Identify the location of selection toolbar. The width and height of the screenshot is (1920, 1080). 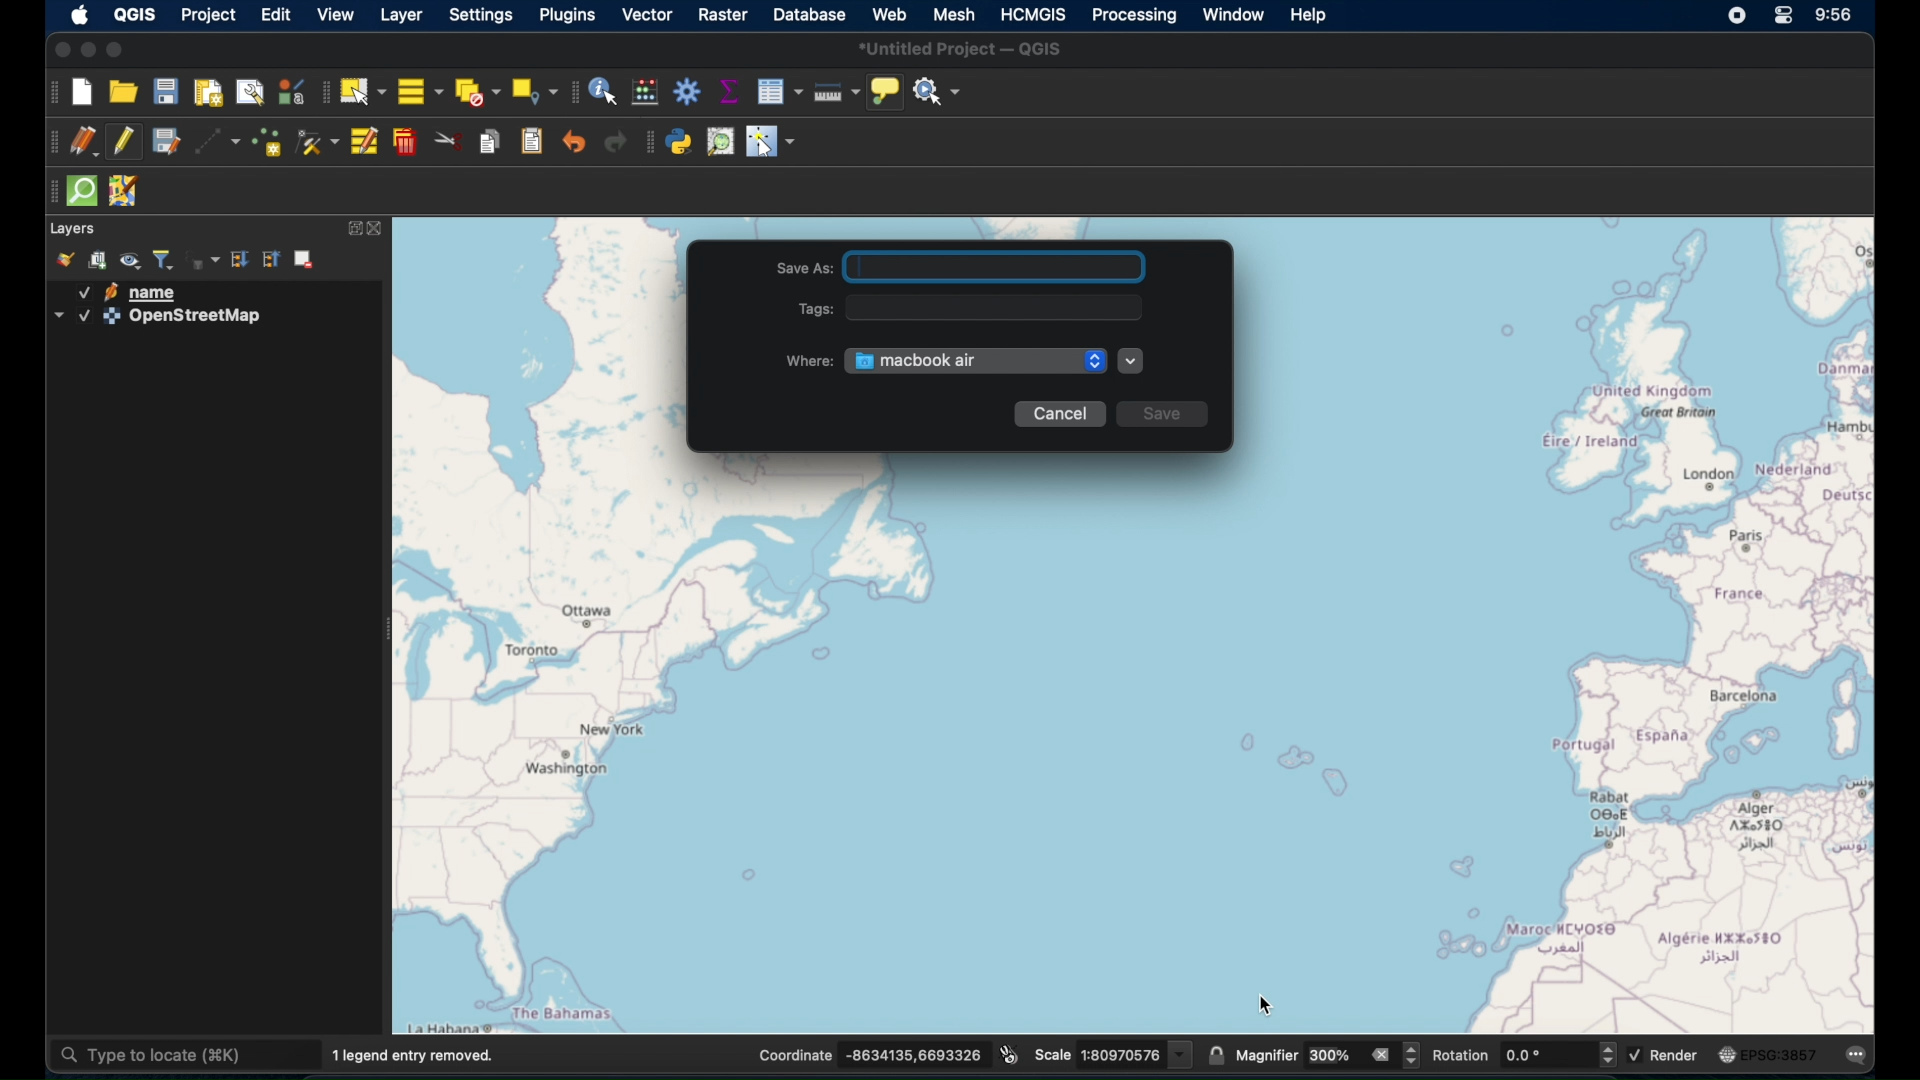
(321, 91).